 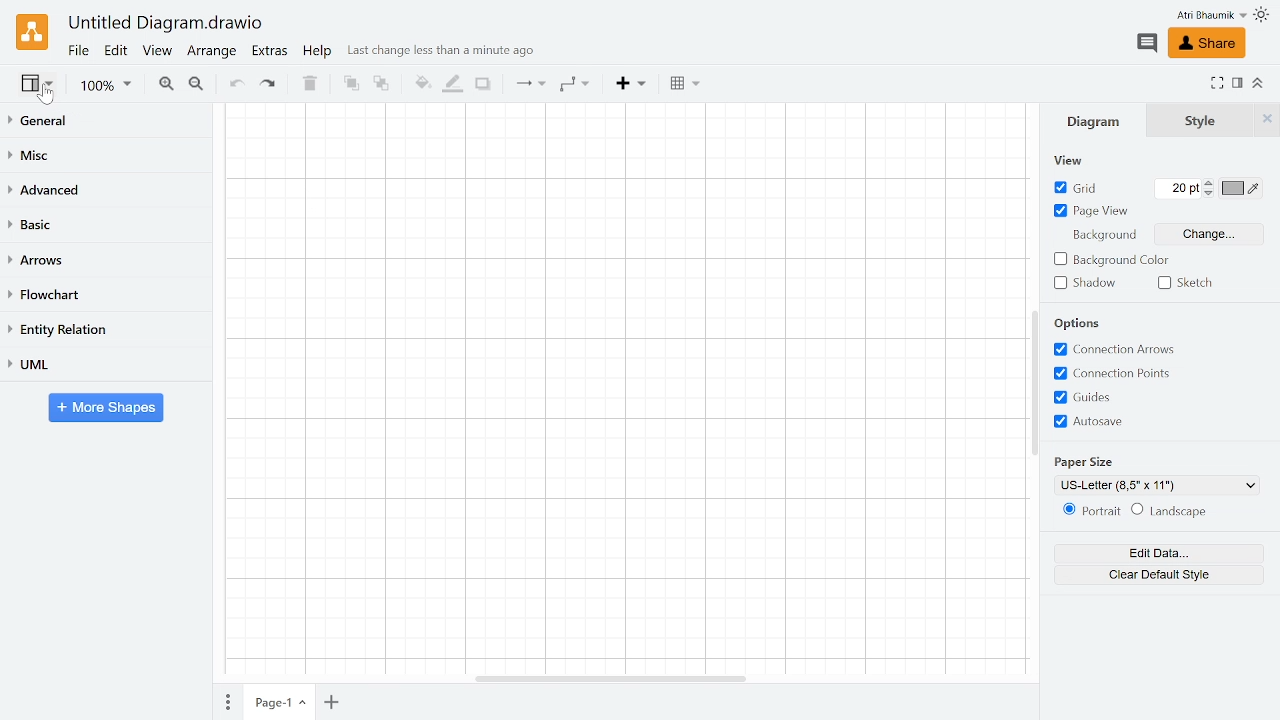 I want to click on Pages, so click(x=227, y=703).